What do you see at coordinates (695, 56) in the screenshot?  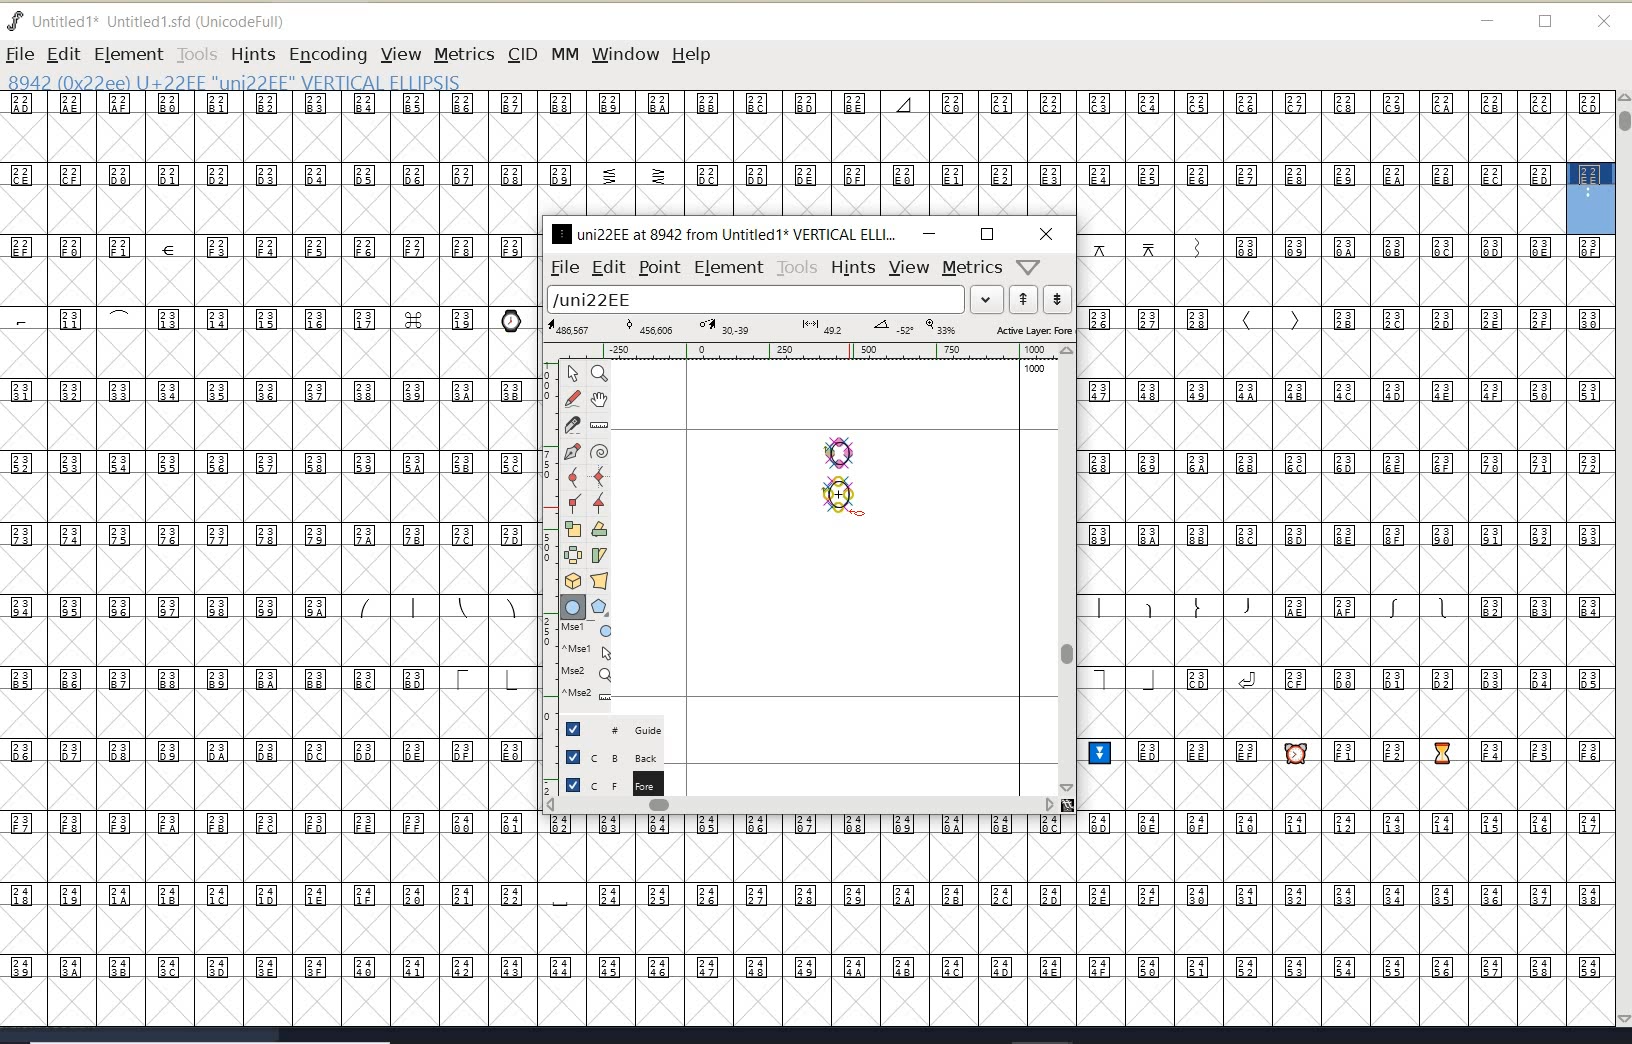 I see `help` at bounding box center [695, 56].